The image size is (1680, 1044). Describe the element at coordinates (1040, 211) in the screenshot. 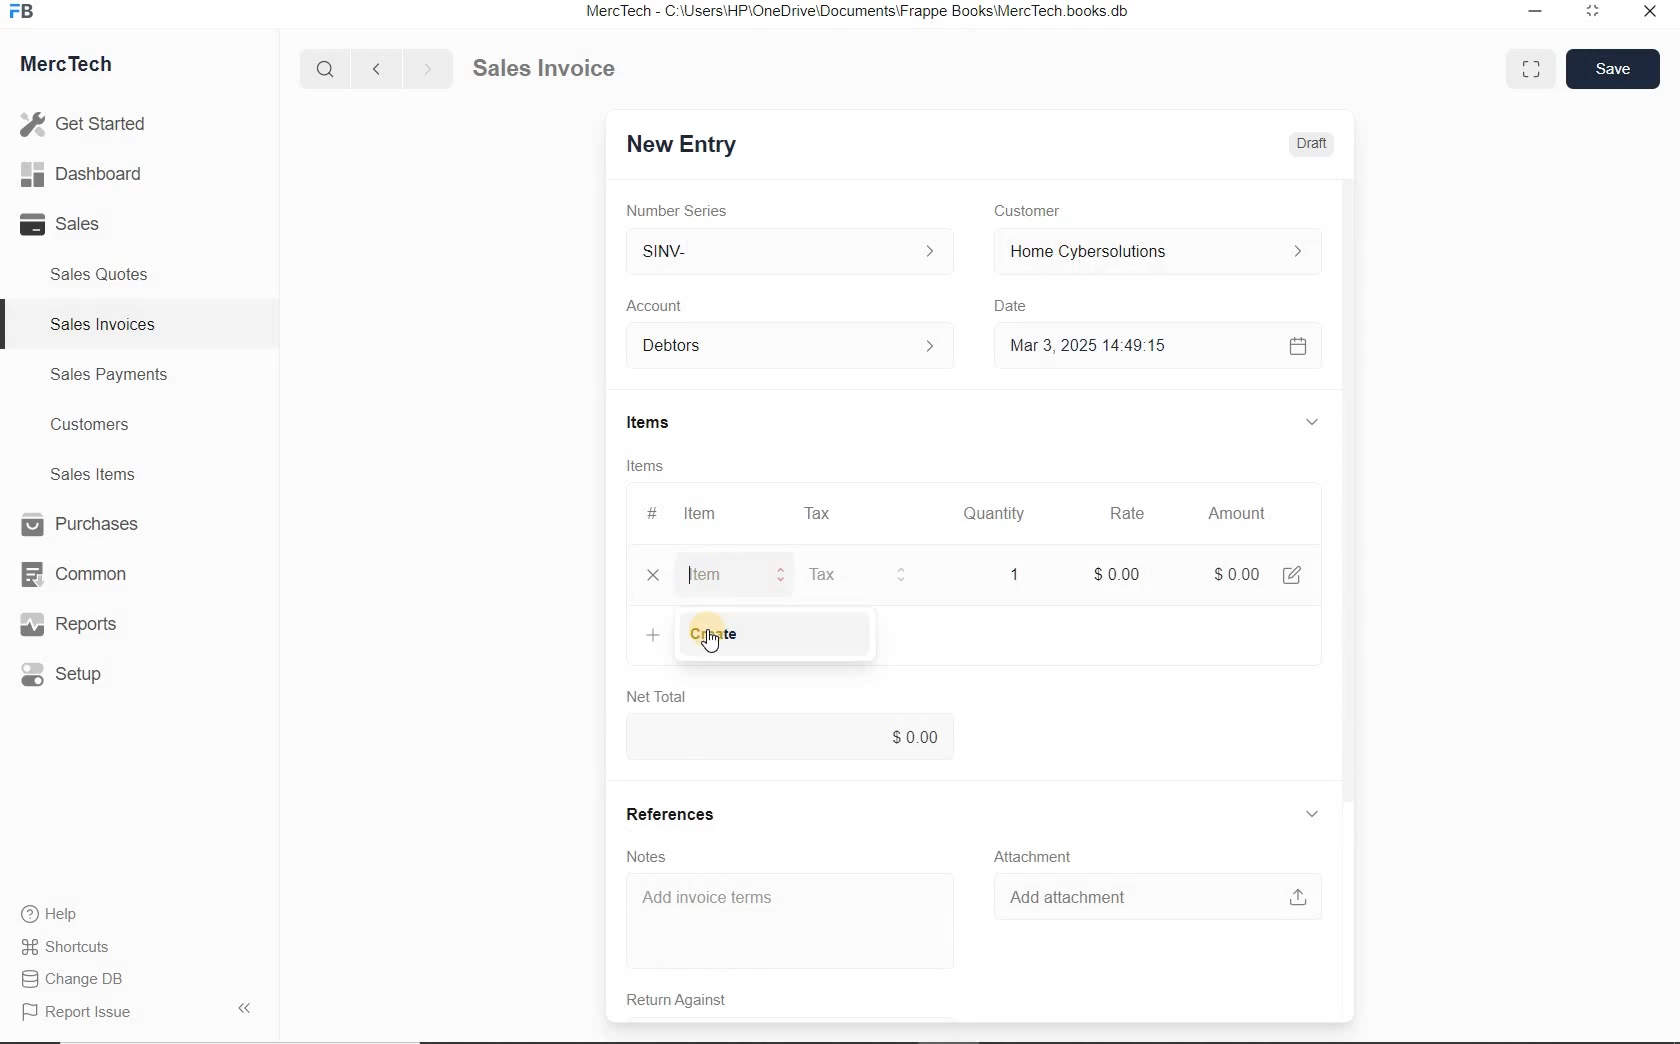

I see `Customer` at that location.